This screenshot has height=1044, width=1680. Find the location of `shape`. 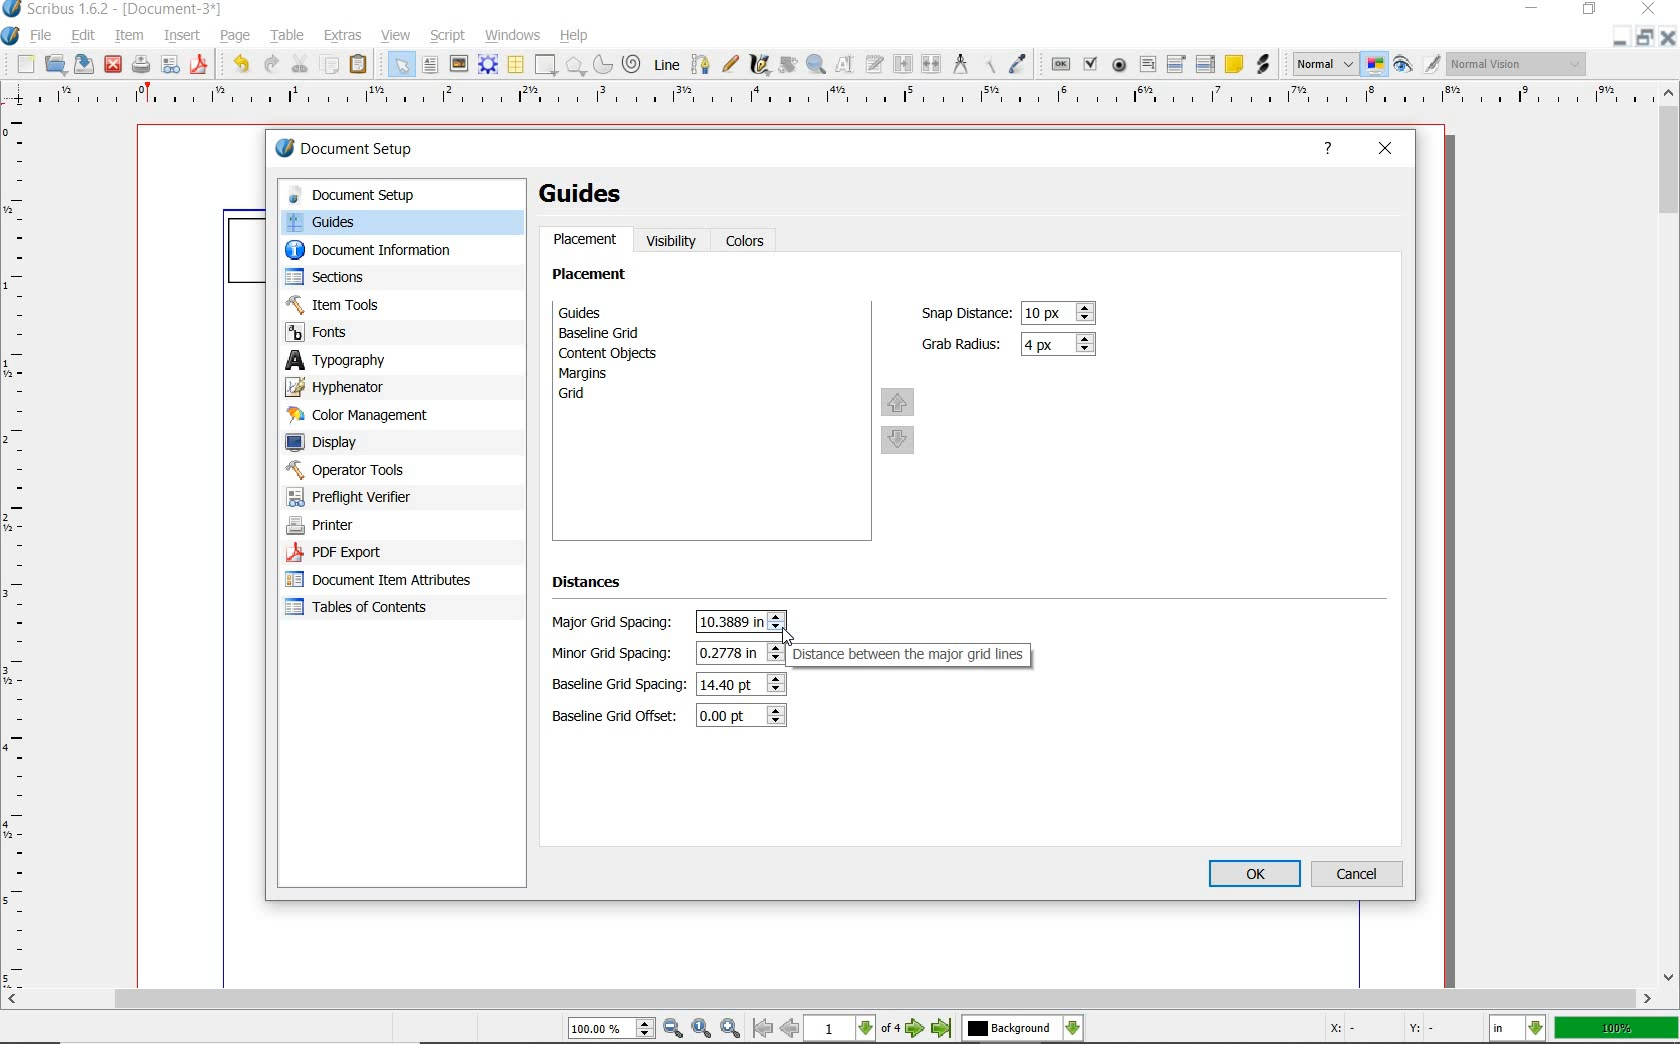

shape is located at coordinates (547, 66).